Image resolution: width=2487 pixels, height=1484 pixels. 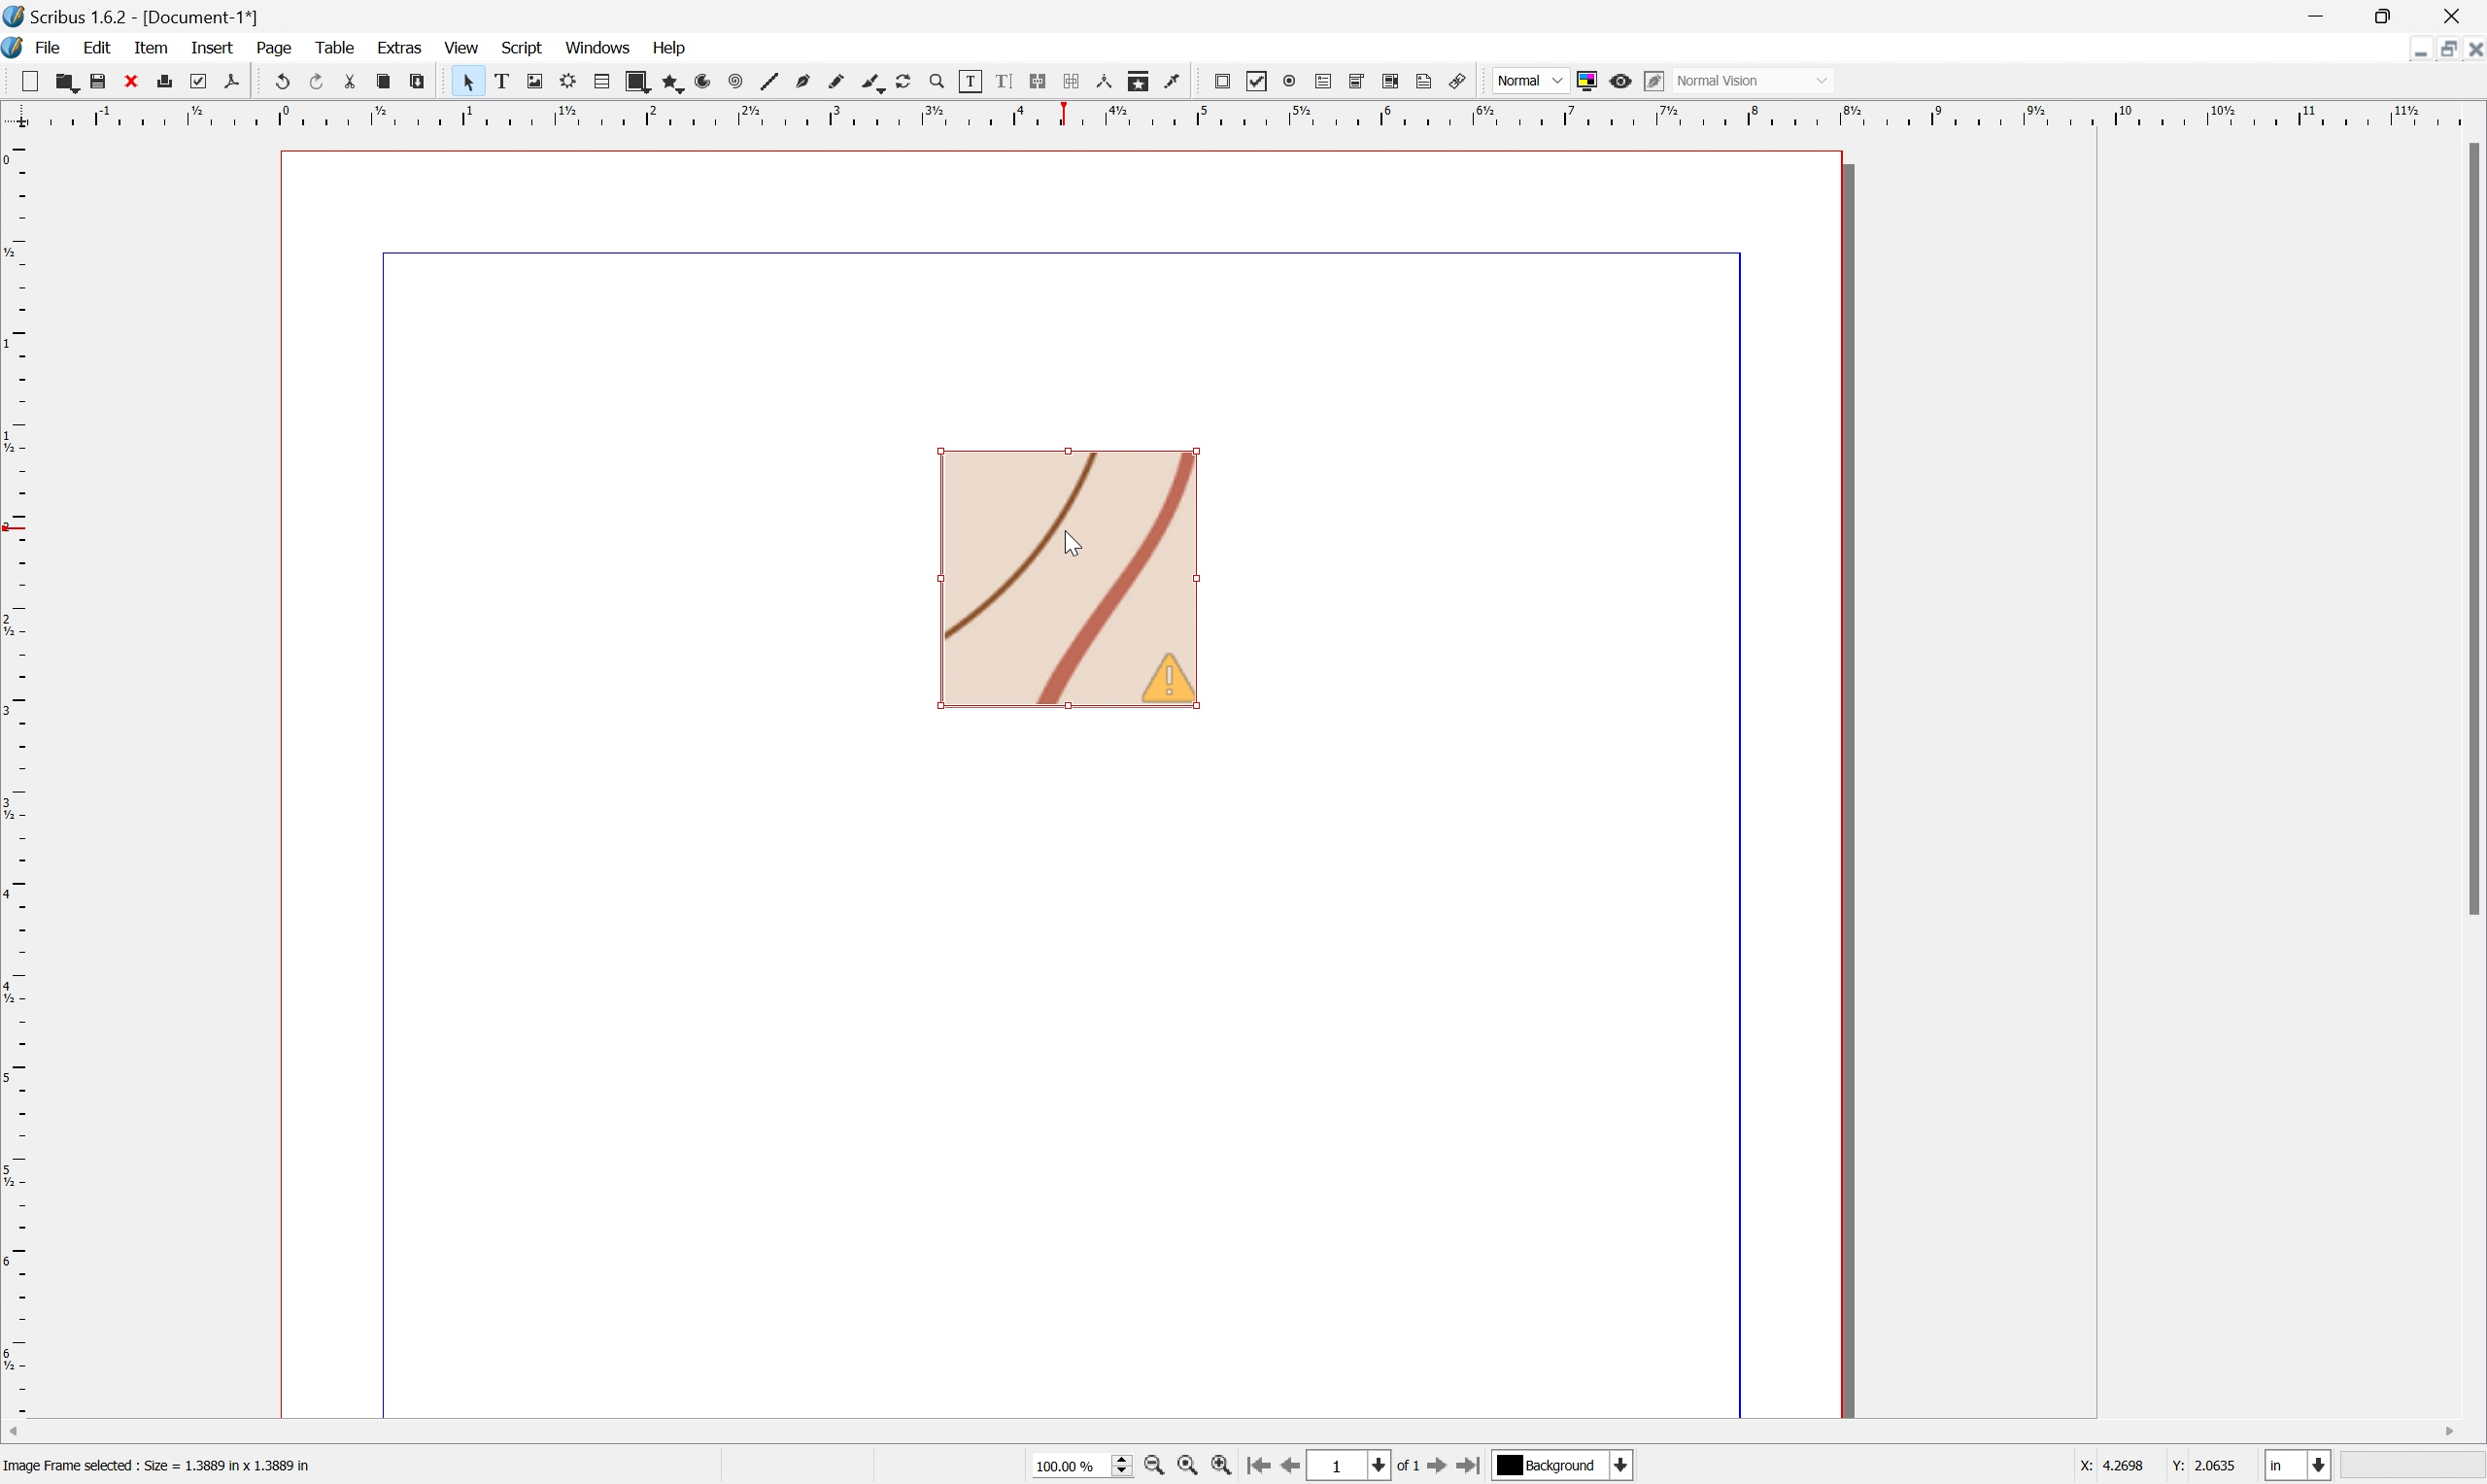 I want to click on Restore down, so click(x=2389, y=17).